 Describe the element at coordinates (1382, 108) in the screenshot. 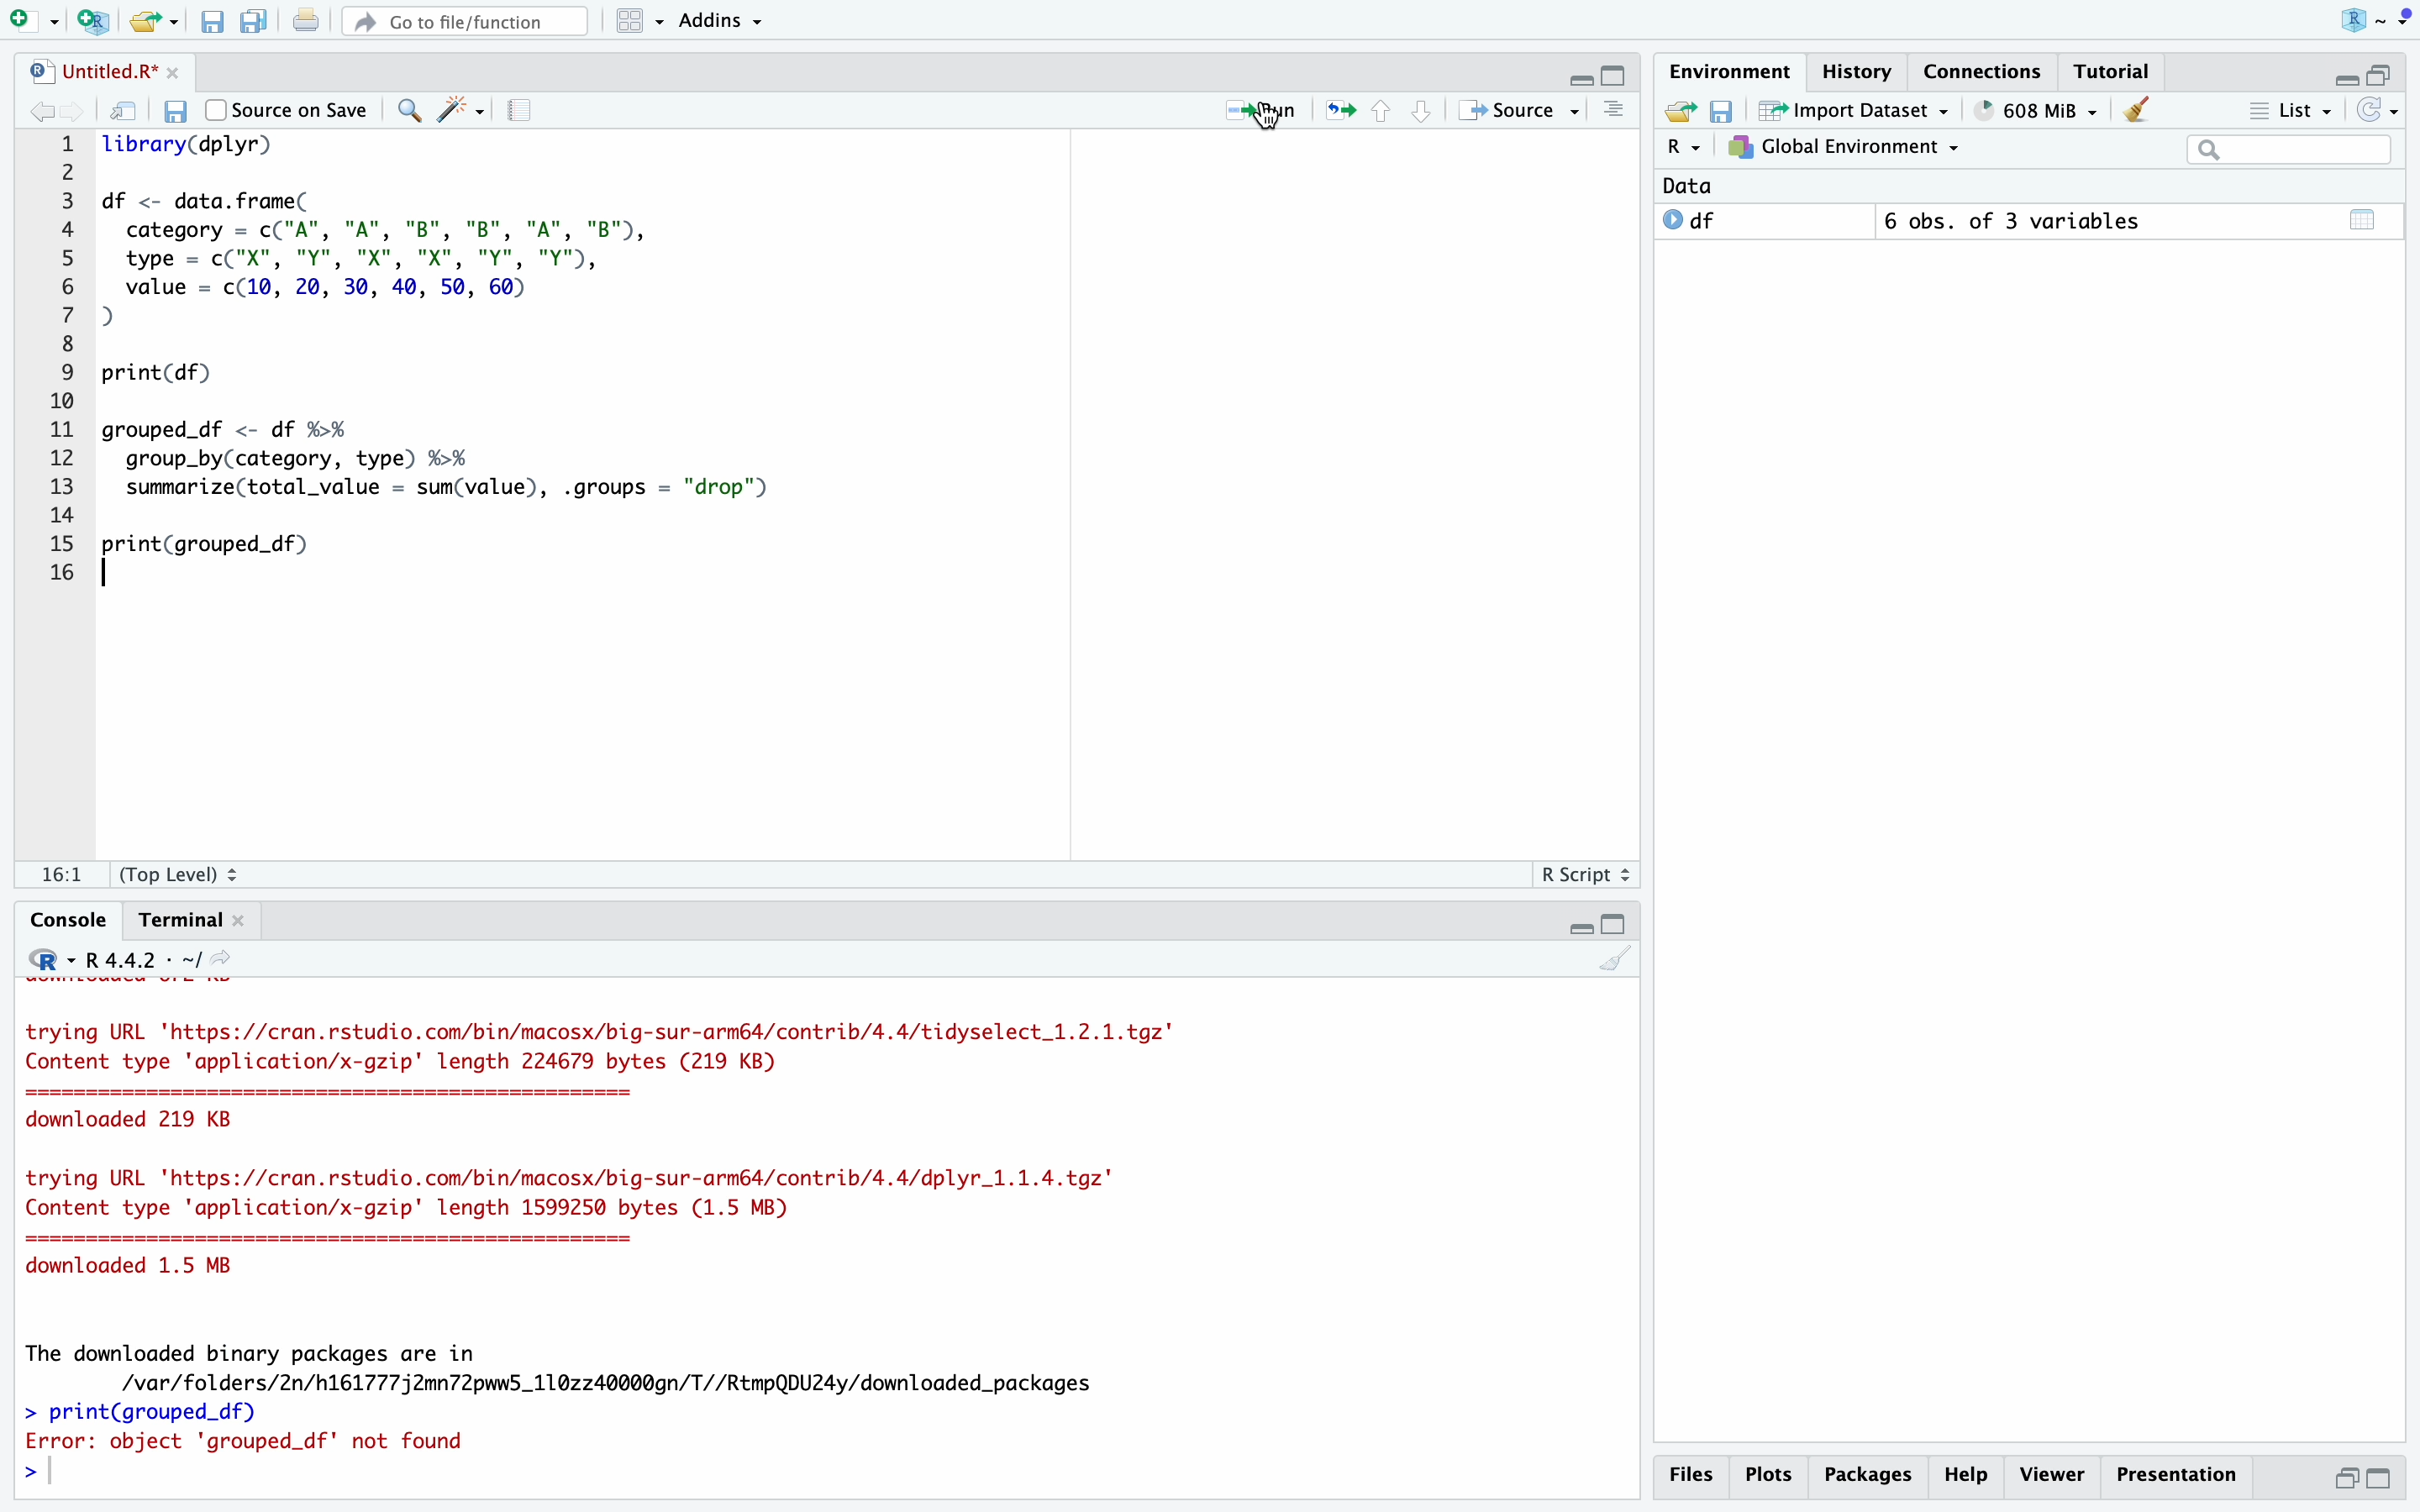

I see `Go to previous section` at that location.